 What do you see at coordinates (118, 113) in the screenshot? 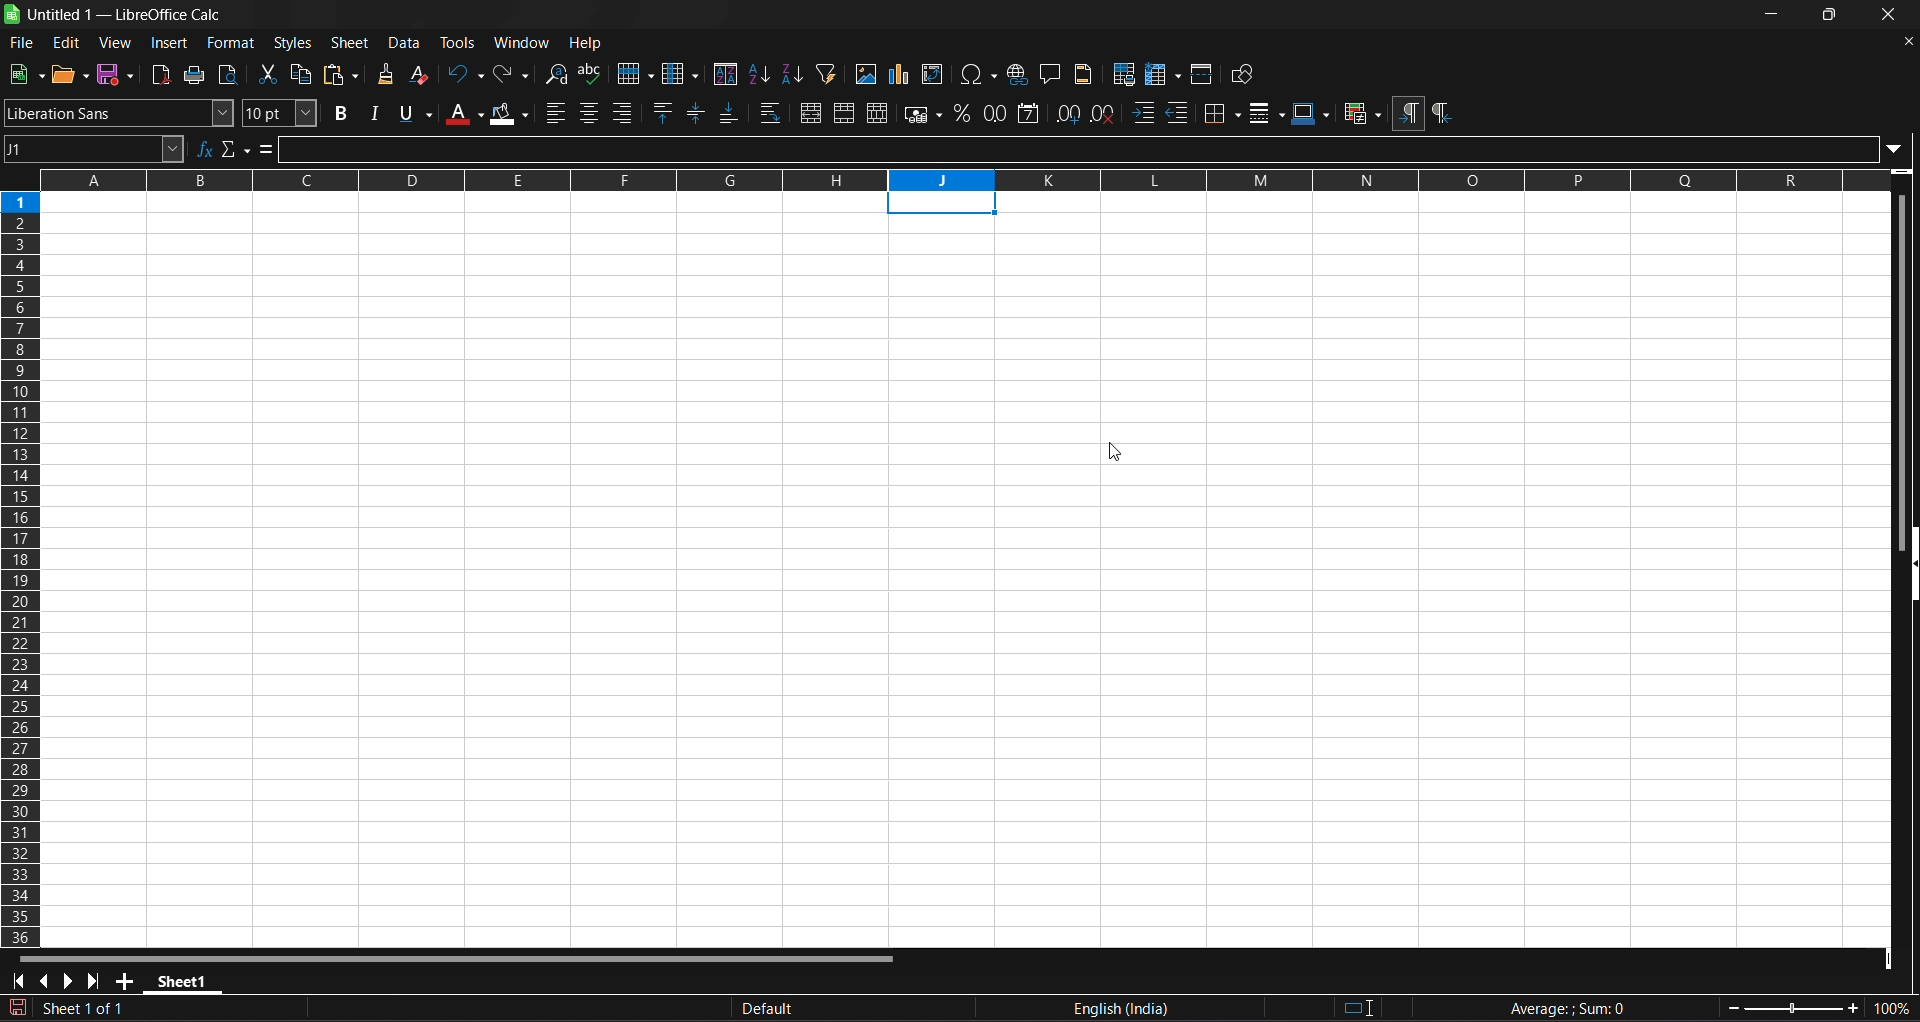
I see `font name` at bounding box center [118, 113].